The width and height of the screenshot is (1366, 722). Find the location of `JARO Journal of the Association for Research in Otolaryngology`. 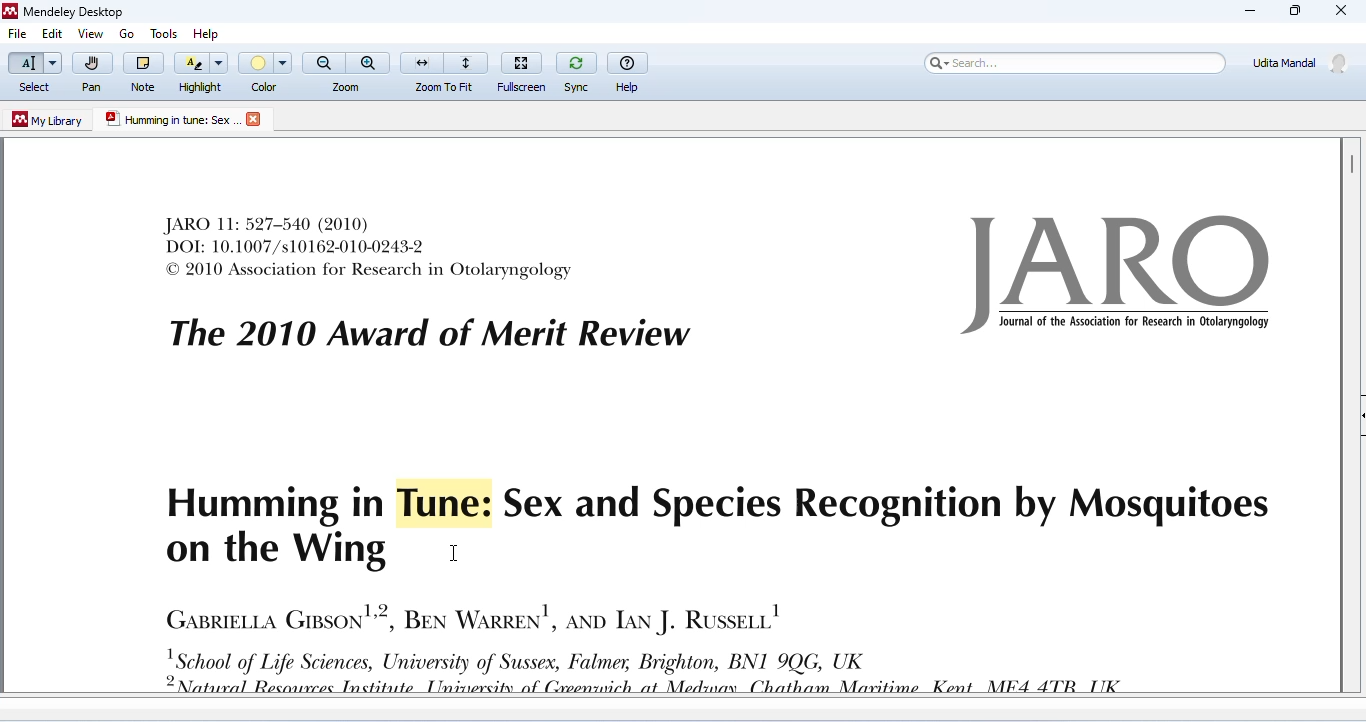

JARO Journal of the Association for Research in Otolaryngology is located at coordinates (1122, 275).